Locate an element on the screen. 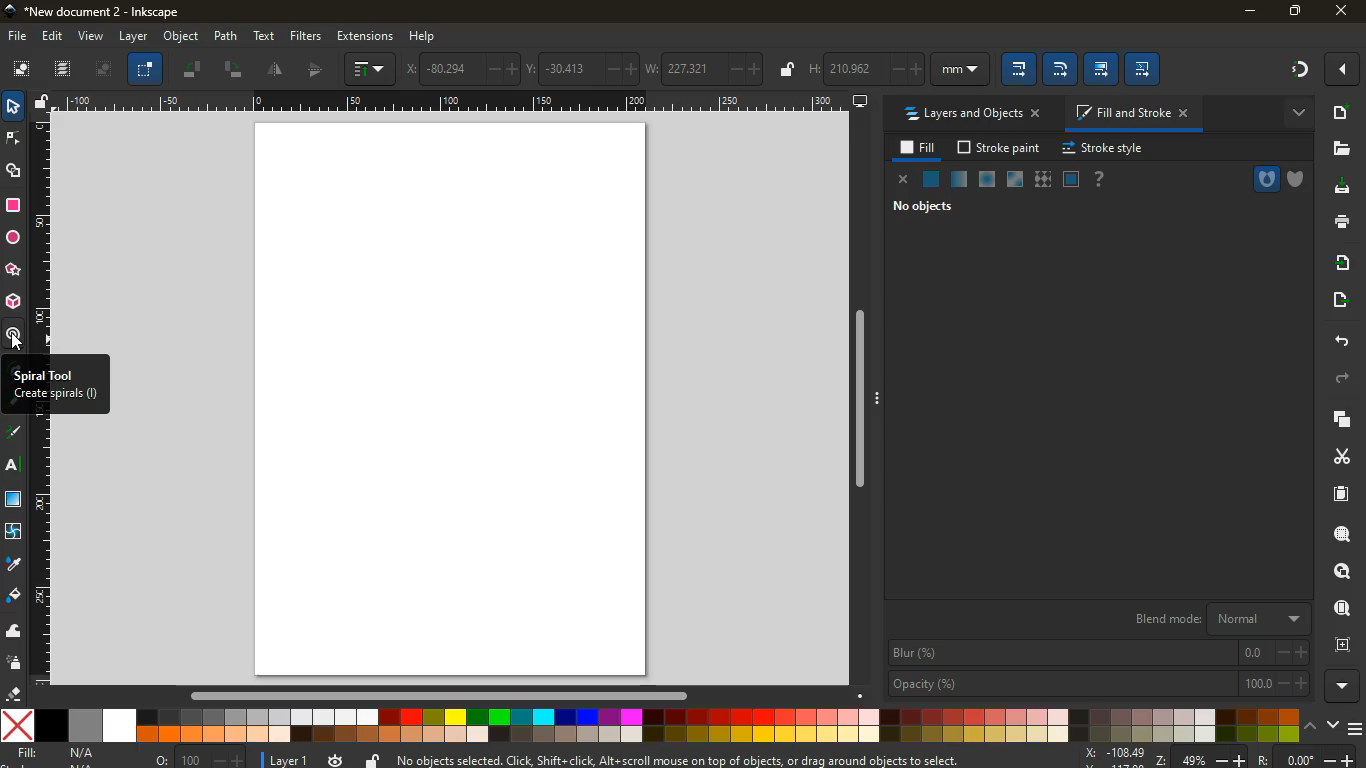 This screenshot has width=1366, height=768. select is located at coordinates (13, 106).